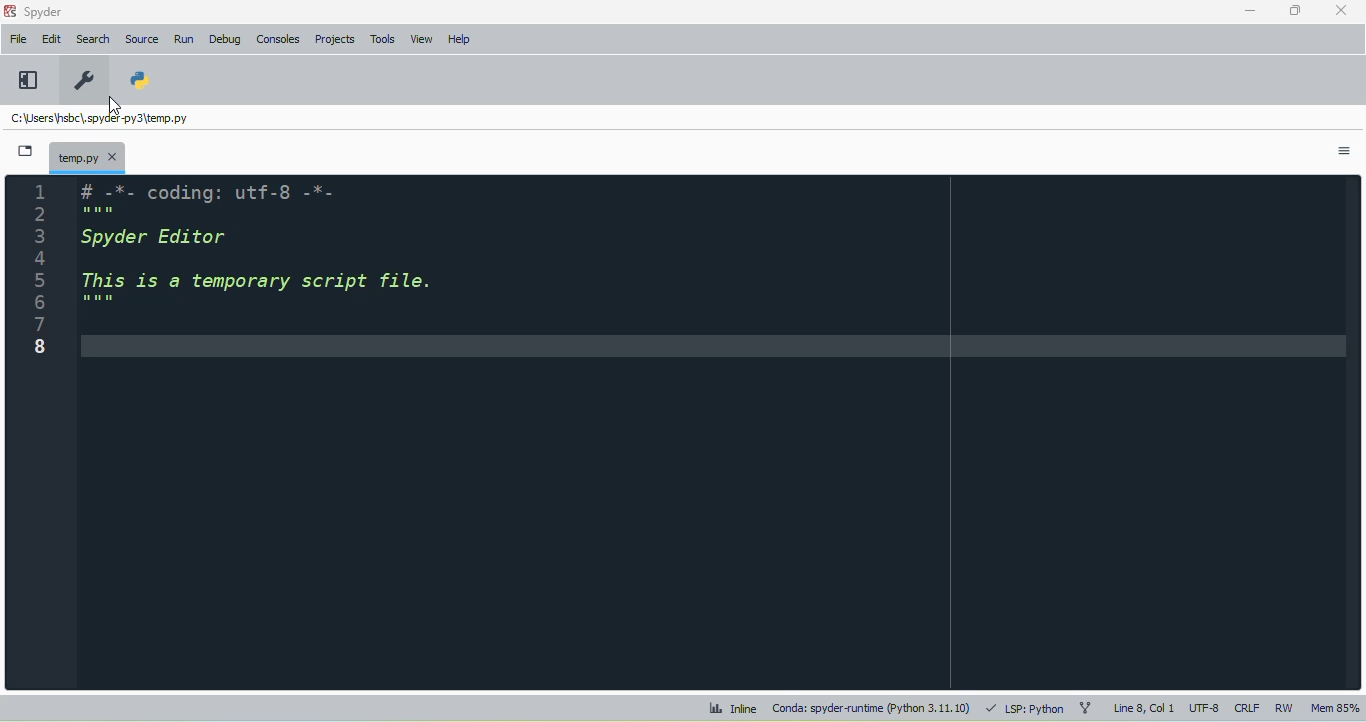 This screenshot has width=1366, height=722. What do you see at coordinates (19, 39) in the screenshot?
I see `file` at bounding box center [19, 39].